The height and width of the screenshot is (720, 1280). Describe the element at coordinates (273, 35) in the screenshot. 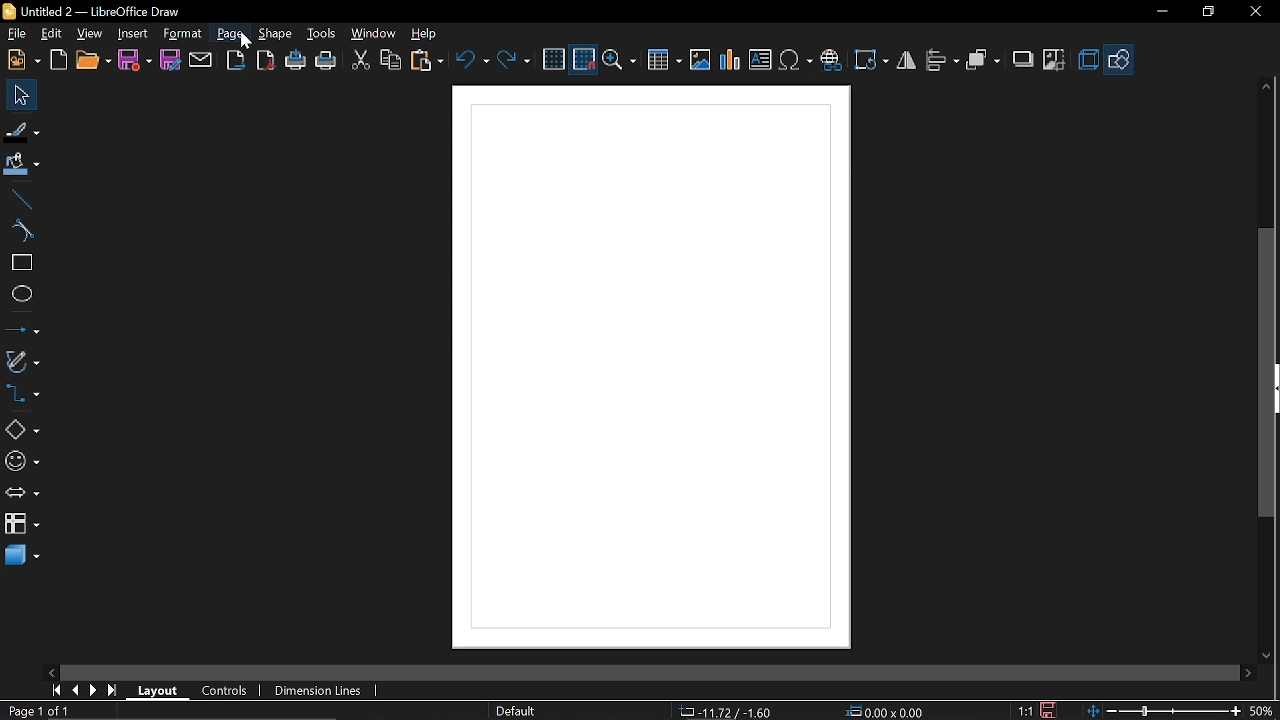

I see `Shape` at that location.